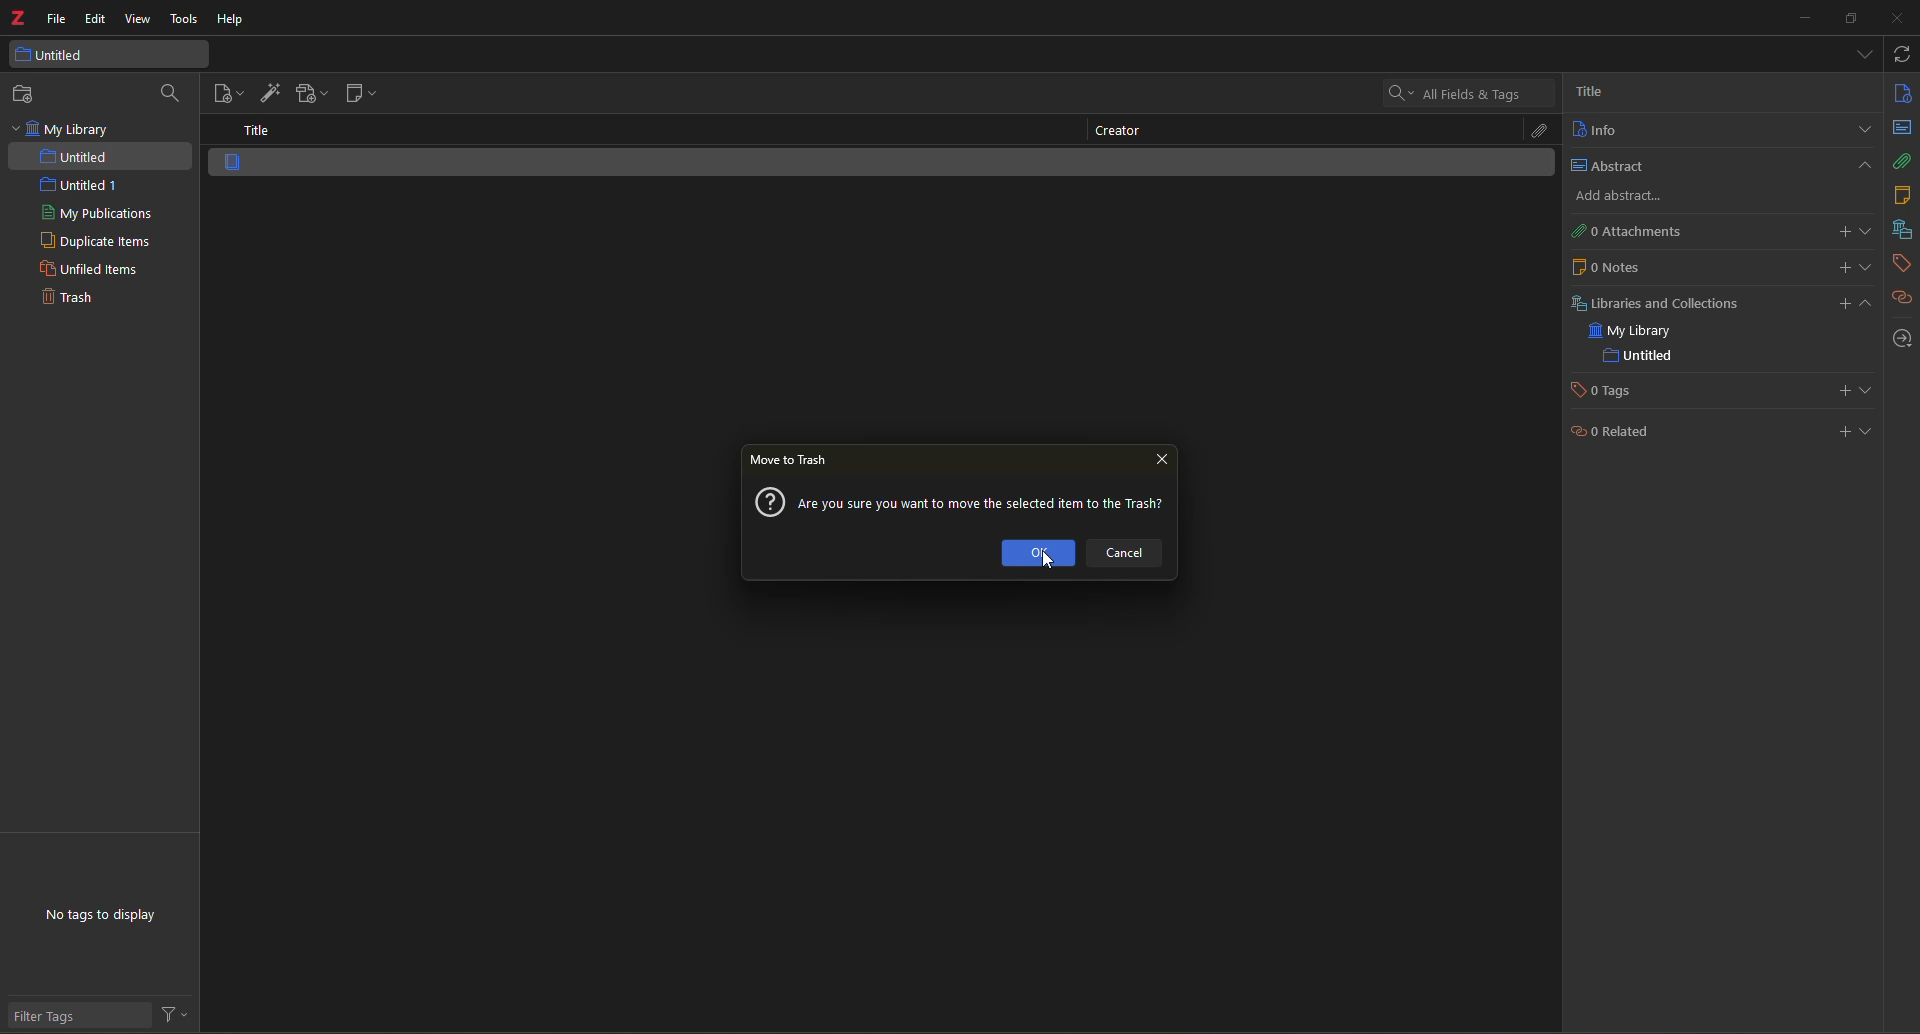 This screenshot has width=1920, height=1034. What do you see at coordinates (1903, 161) in the screenshot?
I see `attach` at bounding box center [1903, 161].